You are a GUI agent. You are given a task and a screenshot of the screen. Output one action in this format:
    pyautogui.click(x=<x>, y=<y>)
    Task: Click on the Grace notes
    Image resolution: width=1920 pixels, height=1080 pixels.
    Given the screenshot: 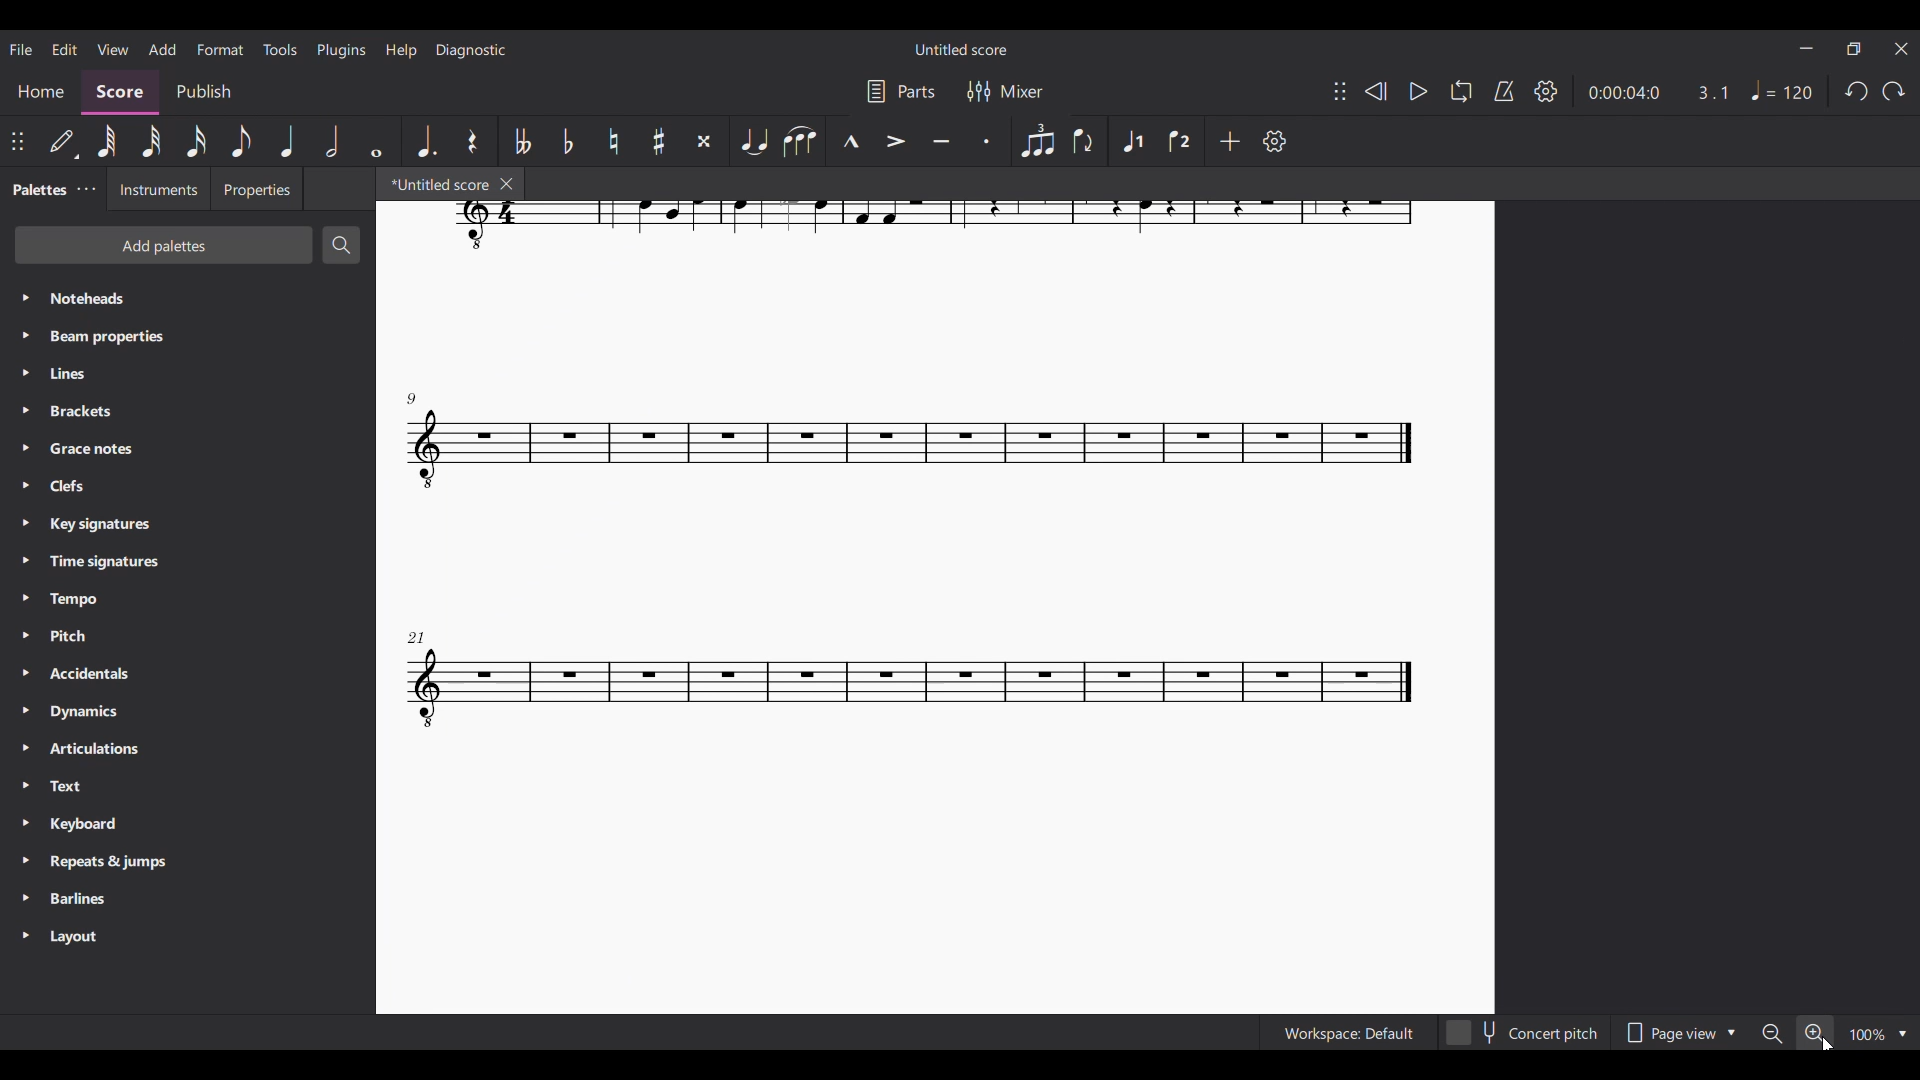 What is the action you would take?
    pyautogui.click(x=188, y=449)
    